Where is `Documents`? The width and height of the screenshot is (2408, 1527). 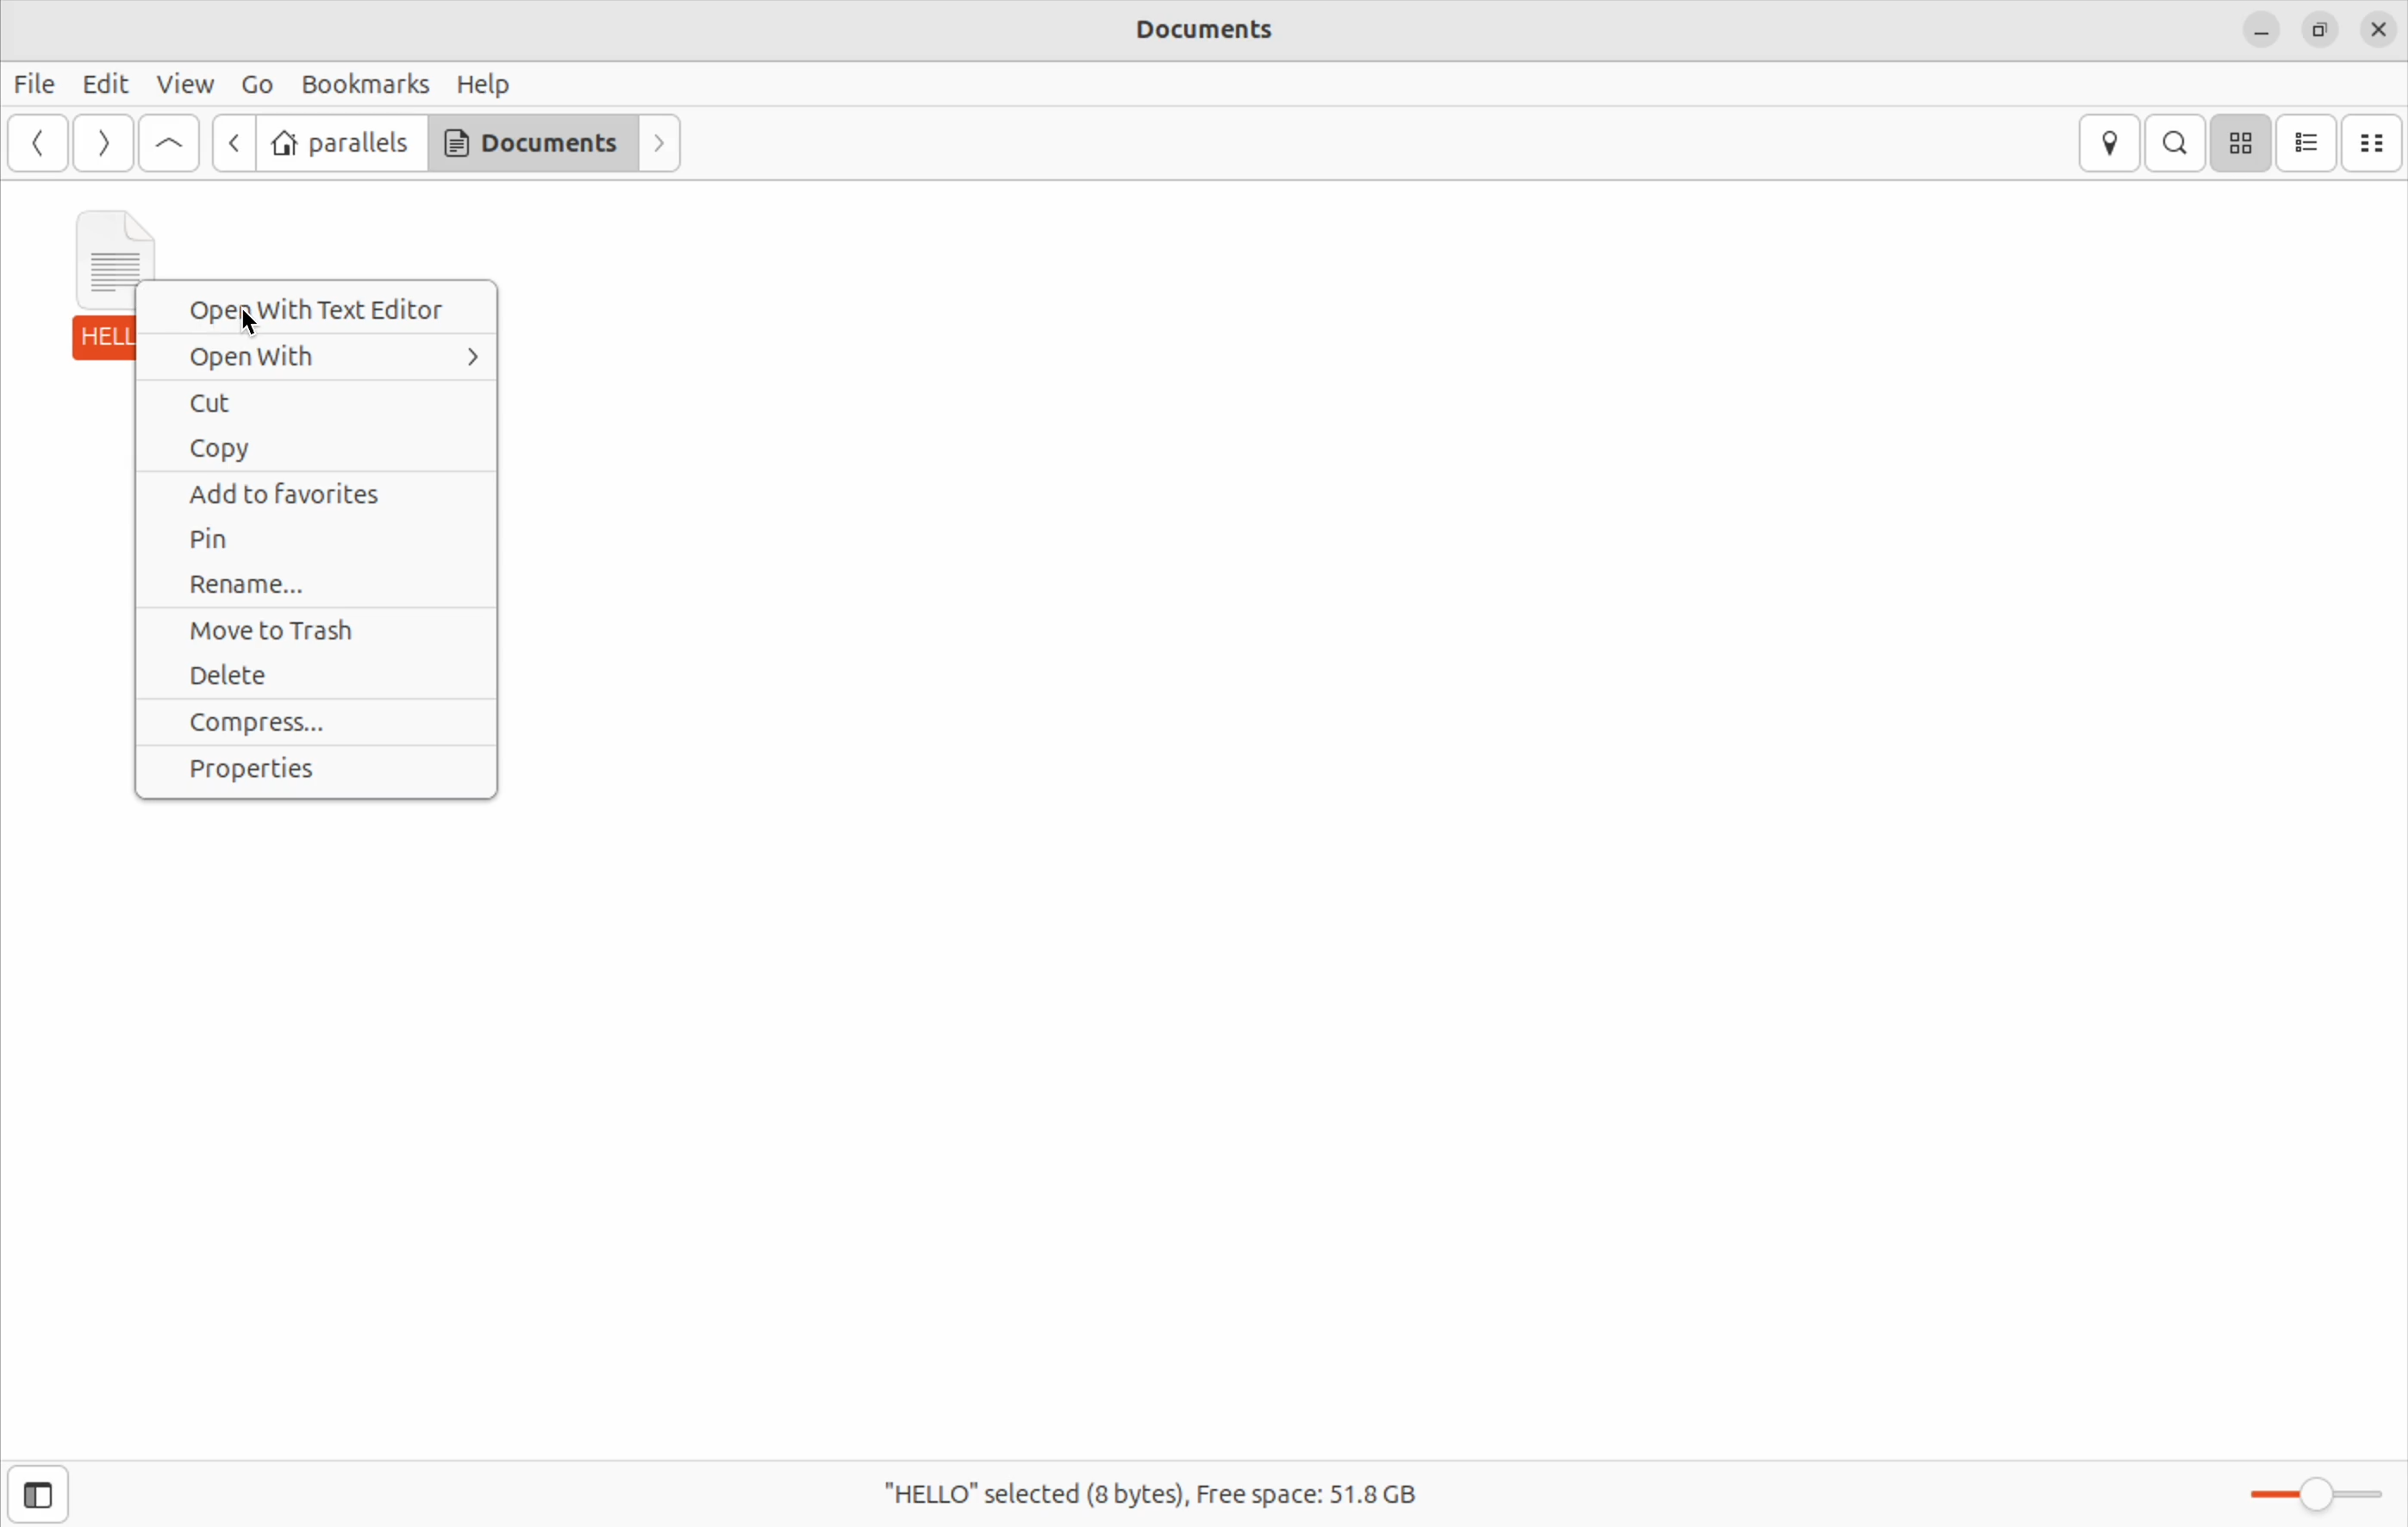 Documents is located at coordinates (529, 145).